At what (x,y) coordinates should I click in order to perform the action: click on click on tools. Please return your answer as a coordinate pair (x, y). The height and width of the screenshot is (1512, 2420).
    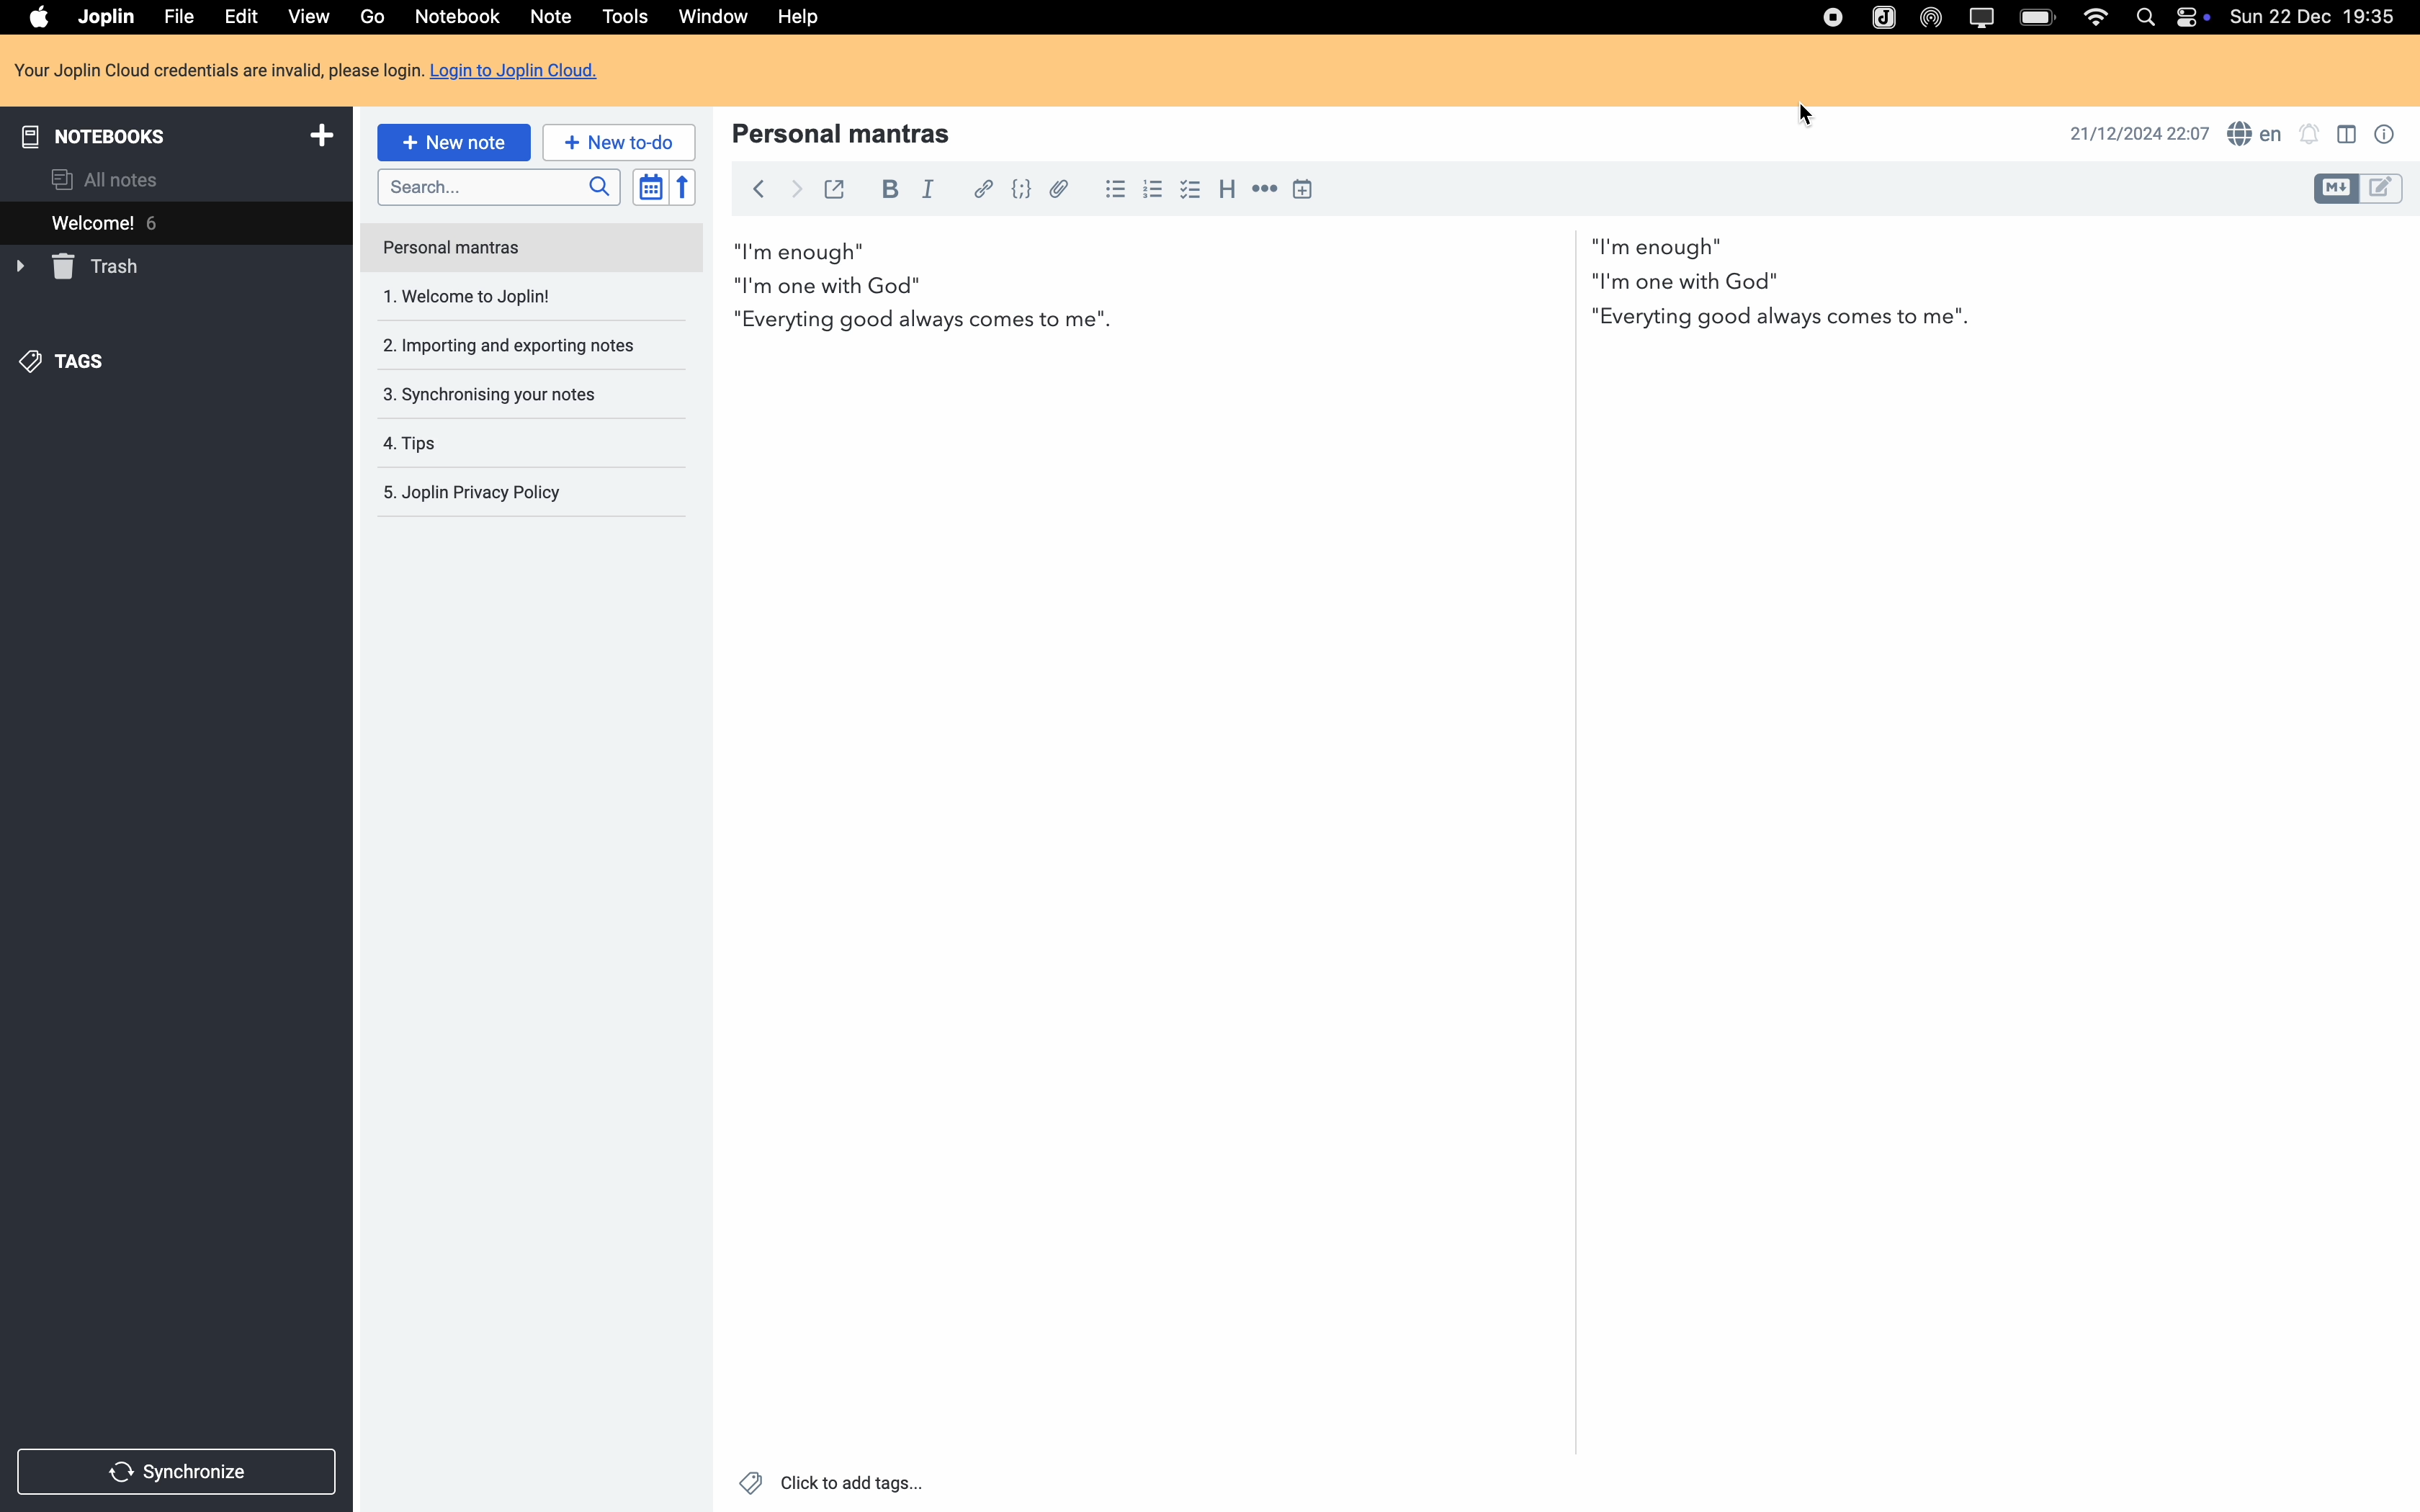
    Looking at the image, I should click on (618, 19).